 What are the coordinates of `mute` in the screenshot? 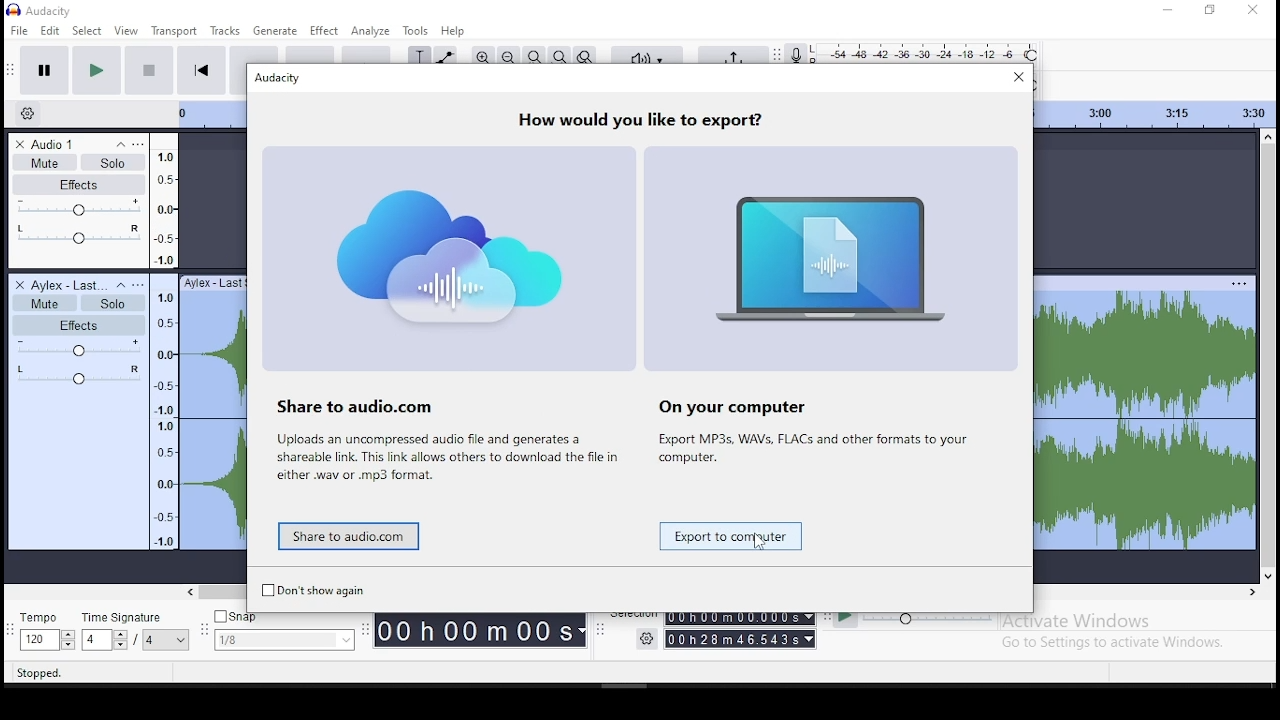 It's located at (44, 161).